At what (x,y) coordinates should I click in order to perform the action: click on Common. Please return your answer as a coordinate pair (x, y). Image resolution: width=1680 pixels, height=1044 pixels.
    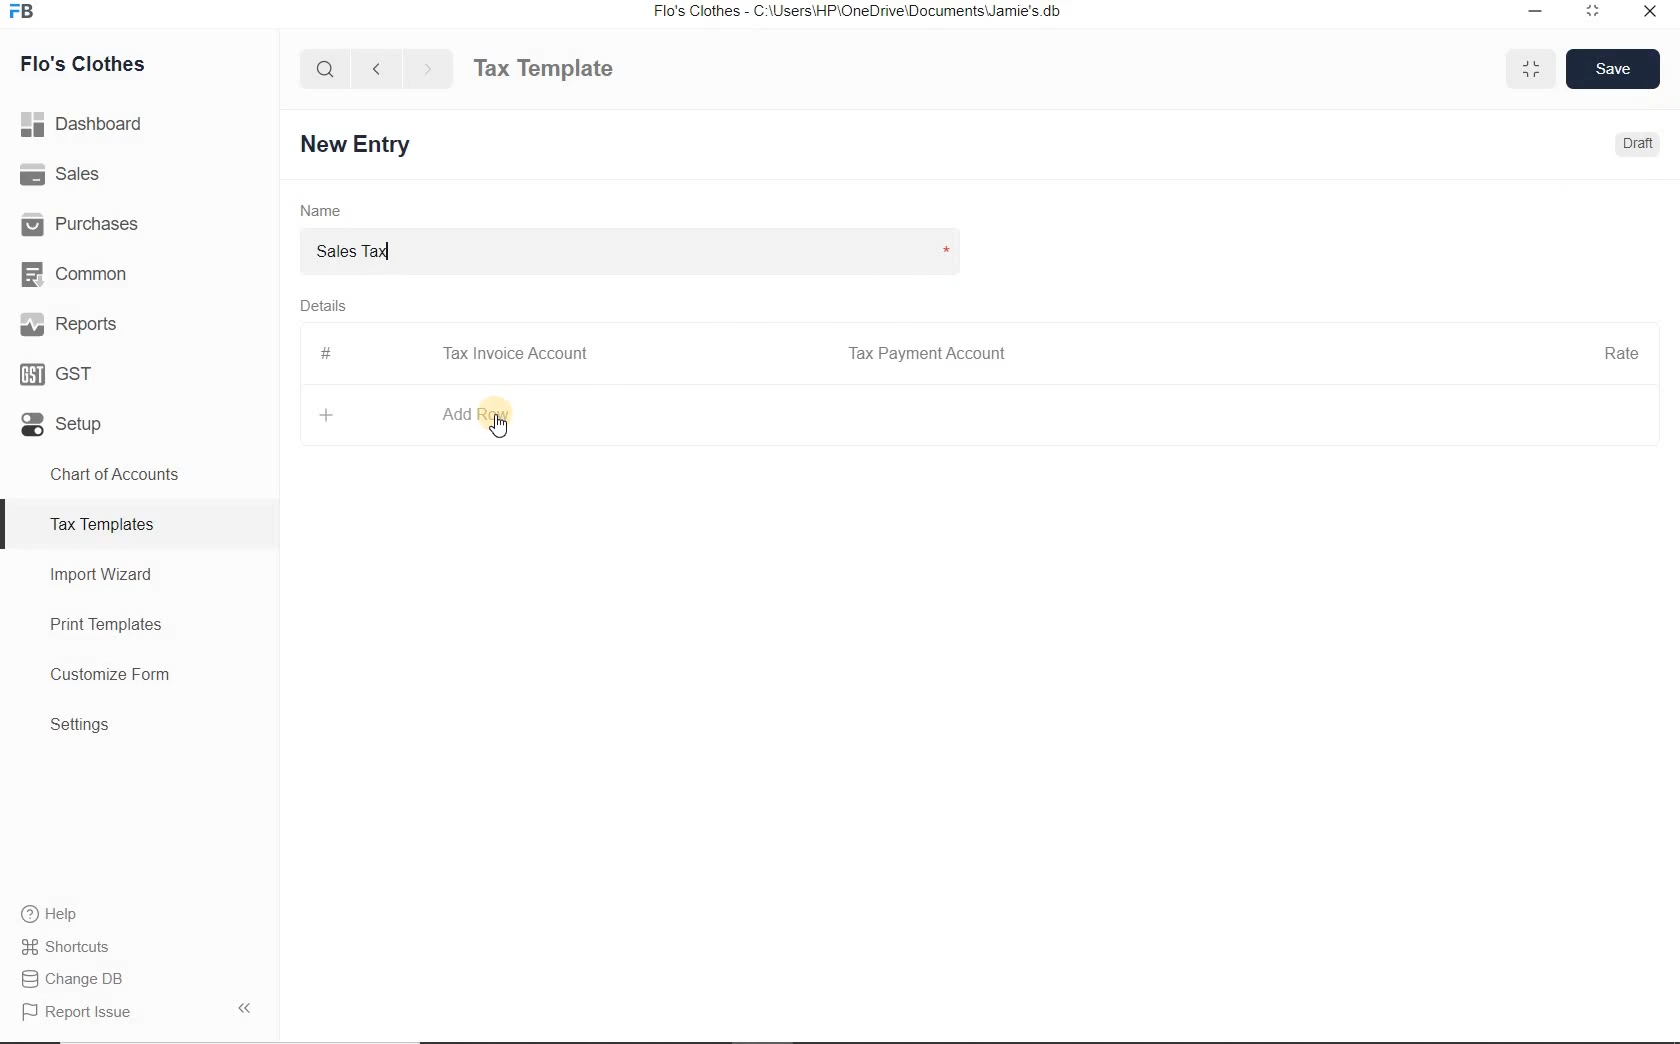
    Looking at the image, I should click on (139, 271).